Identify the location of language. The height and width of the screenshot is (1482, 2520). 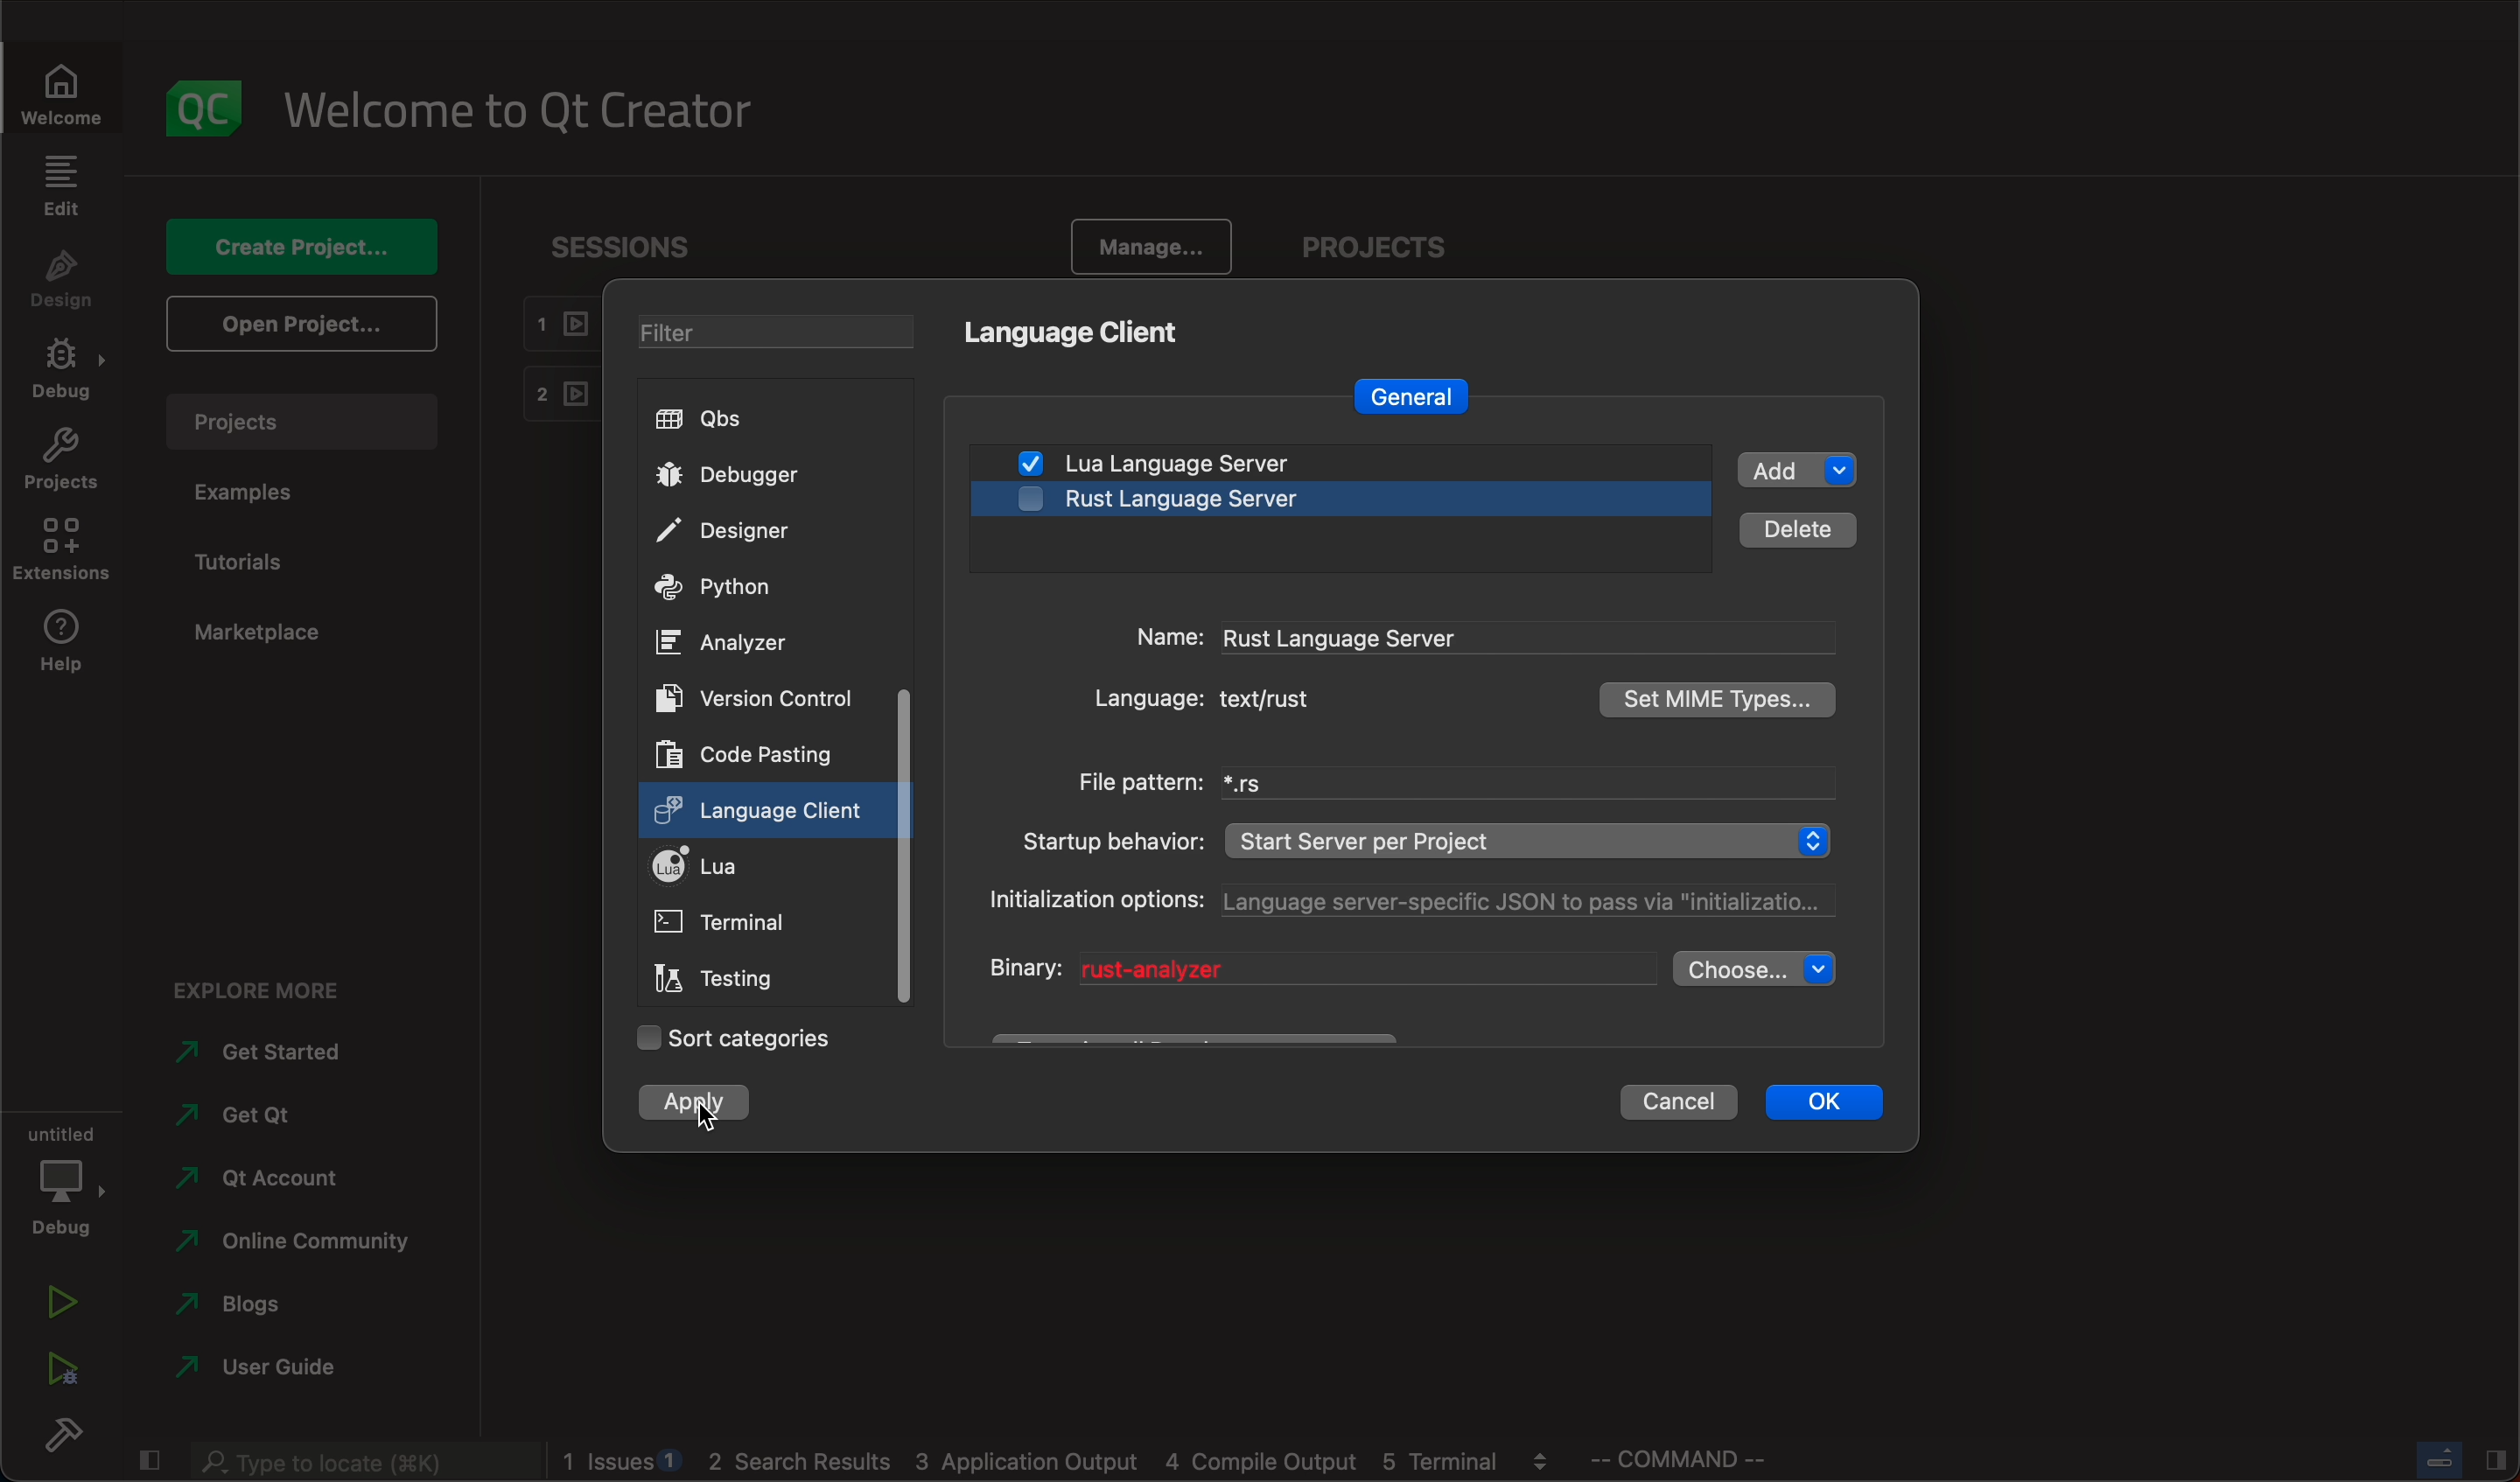
(1238, 705).